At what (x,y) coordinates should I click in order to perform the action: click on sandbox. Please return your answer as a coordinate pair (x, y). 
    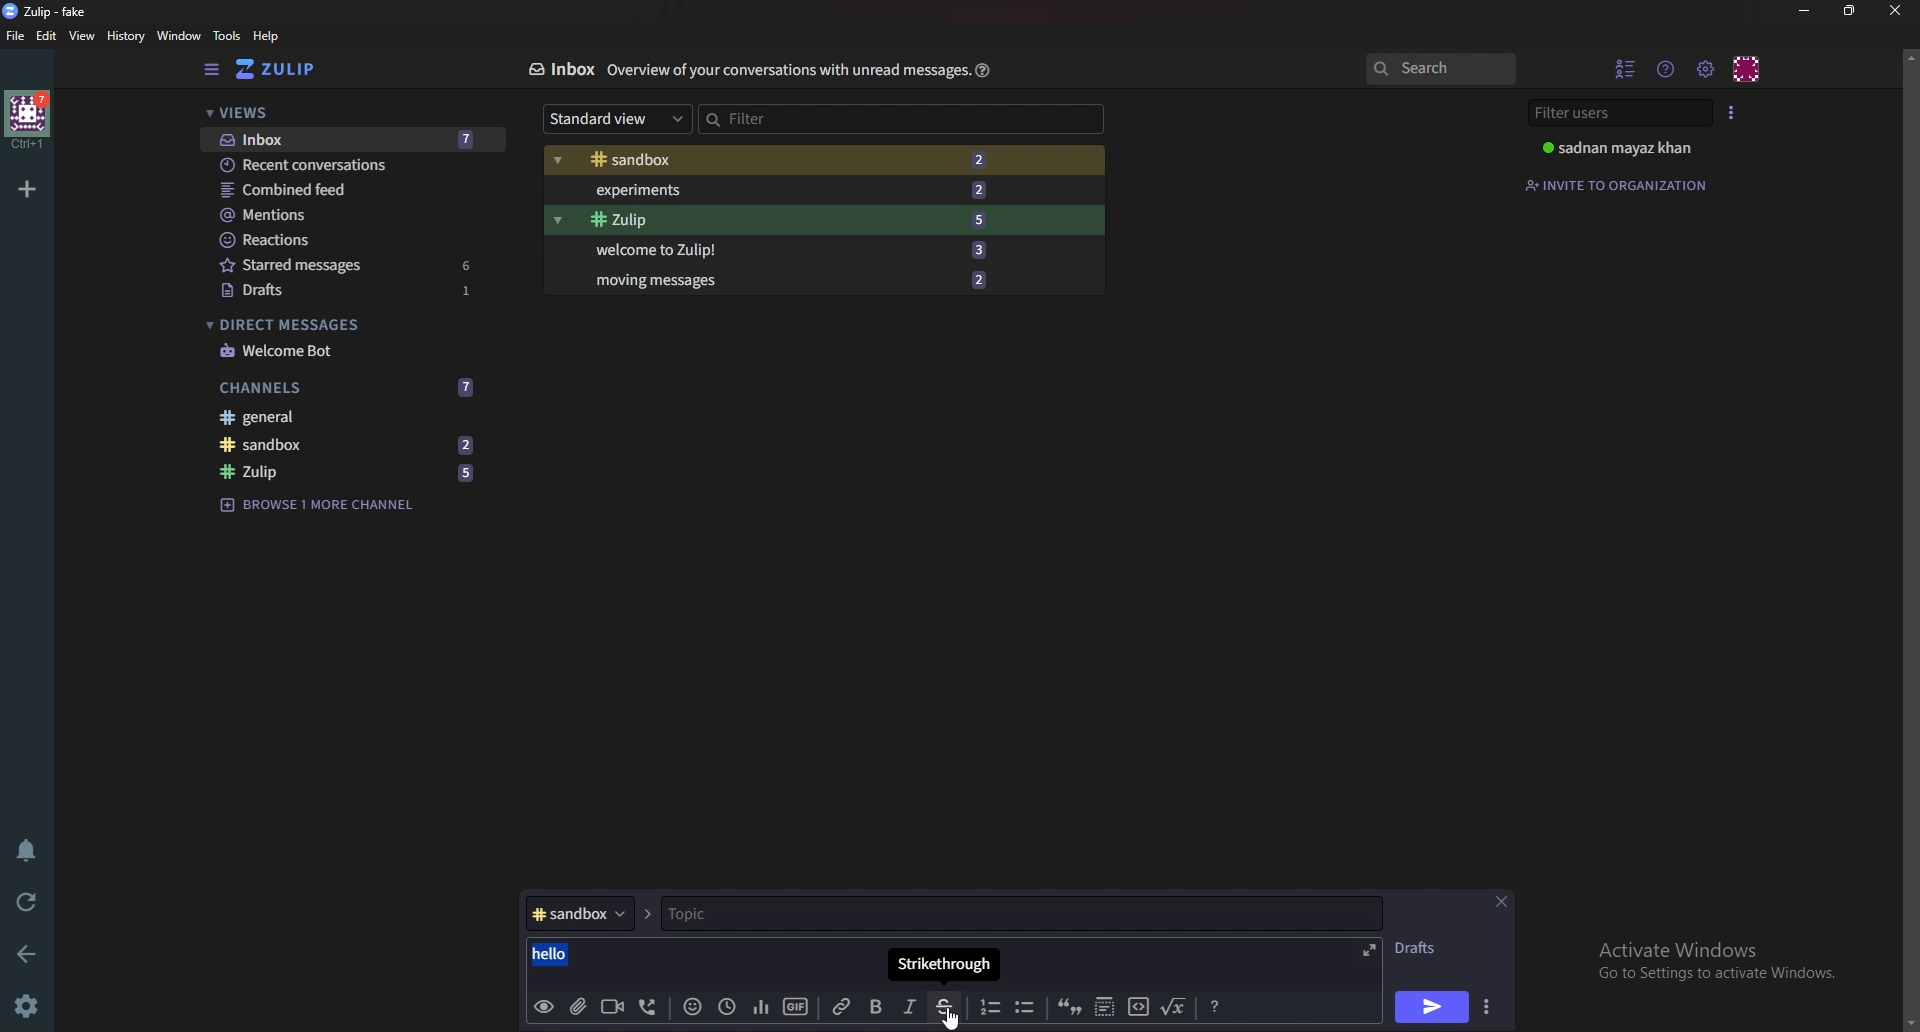
    Looking at the image, I should click on (354, 444).